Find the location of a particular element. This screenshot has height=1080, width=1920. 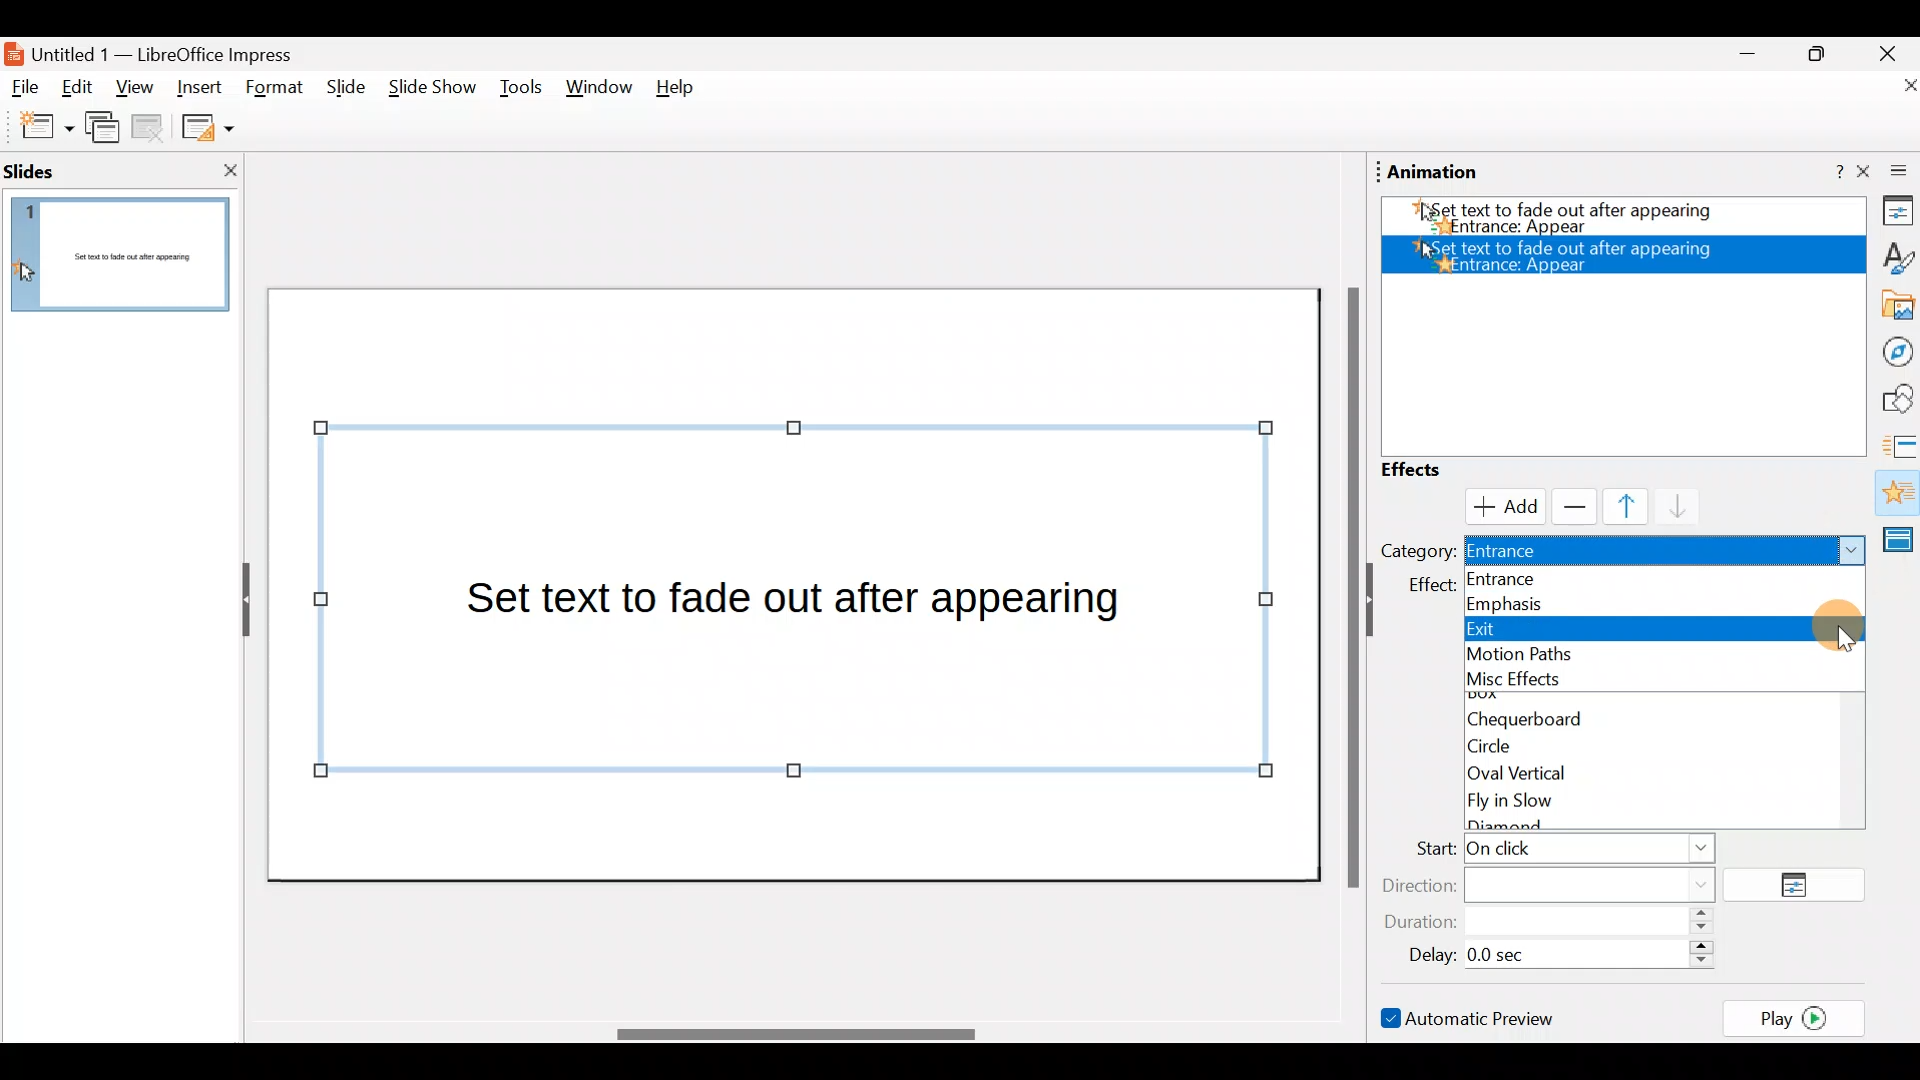

Tools is located at coordinates (521, 91).